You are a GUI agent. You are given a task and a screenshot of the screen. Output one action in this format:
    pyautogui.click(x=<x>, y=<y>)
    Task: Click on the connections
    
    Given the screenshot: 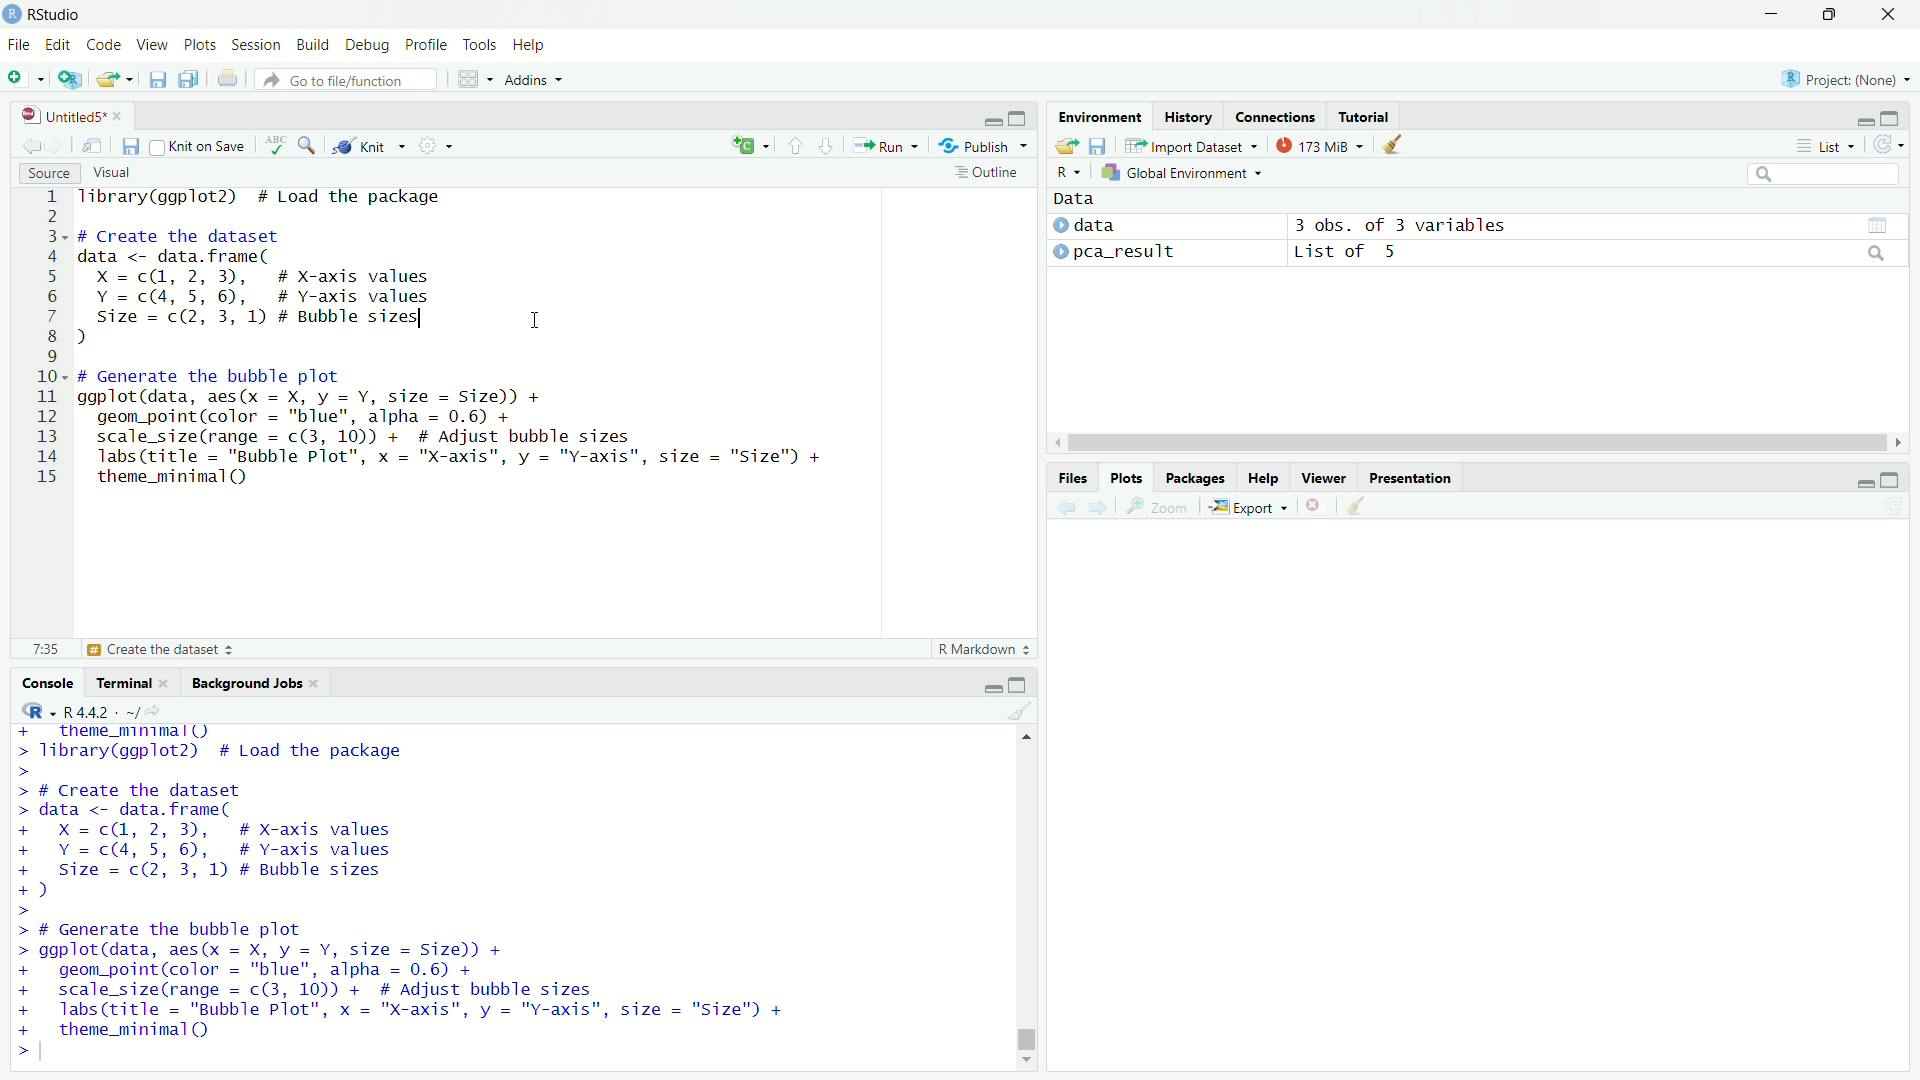 What is the action you would take?
    pyautogui.click(x=1275, y=116)
    